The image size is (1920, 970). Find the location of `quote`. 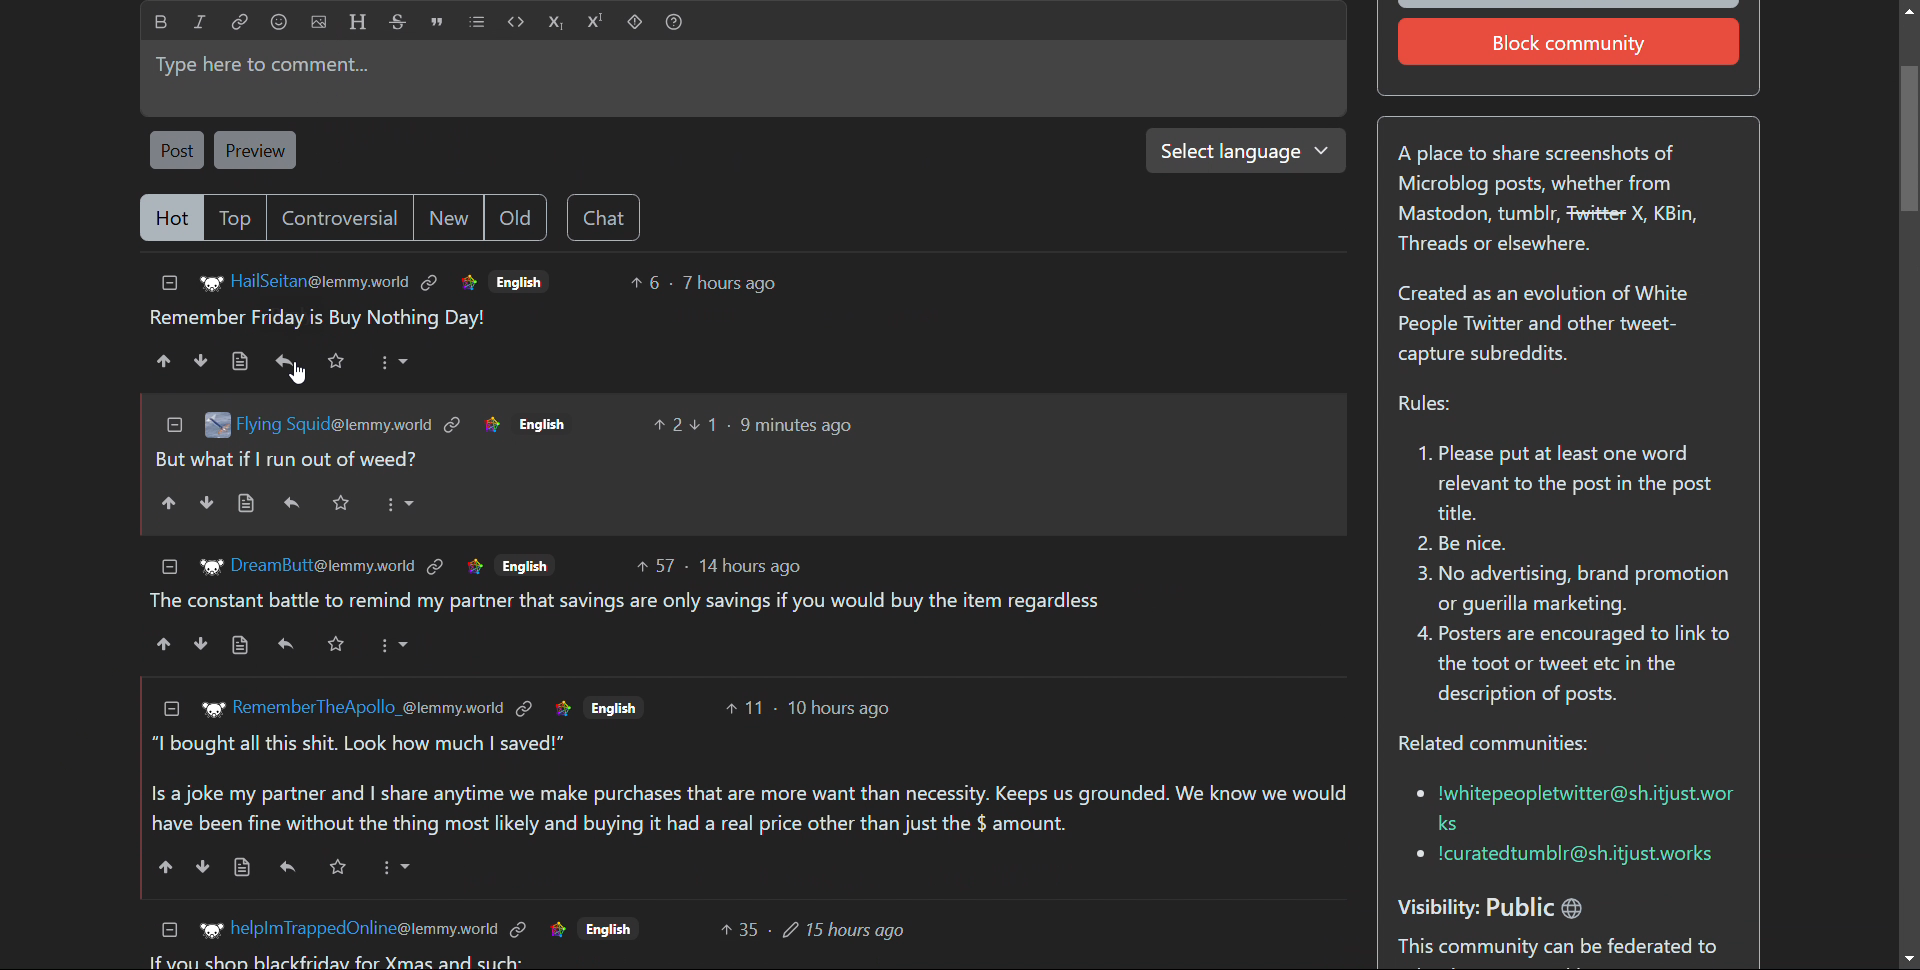

quote is located at coordinates (436, 22).